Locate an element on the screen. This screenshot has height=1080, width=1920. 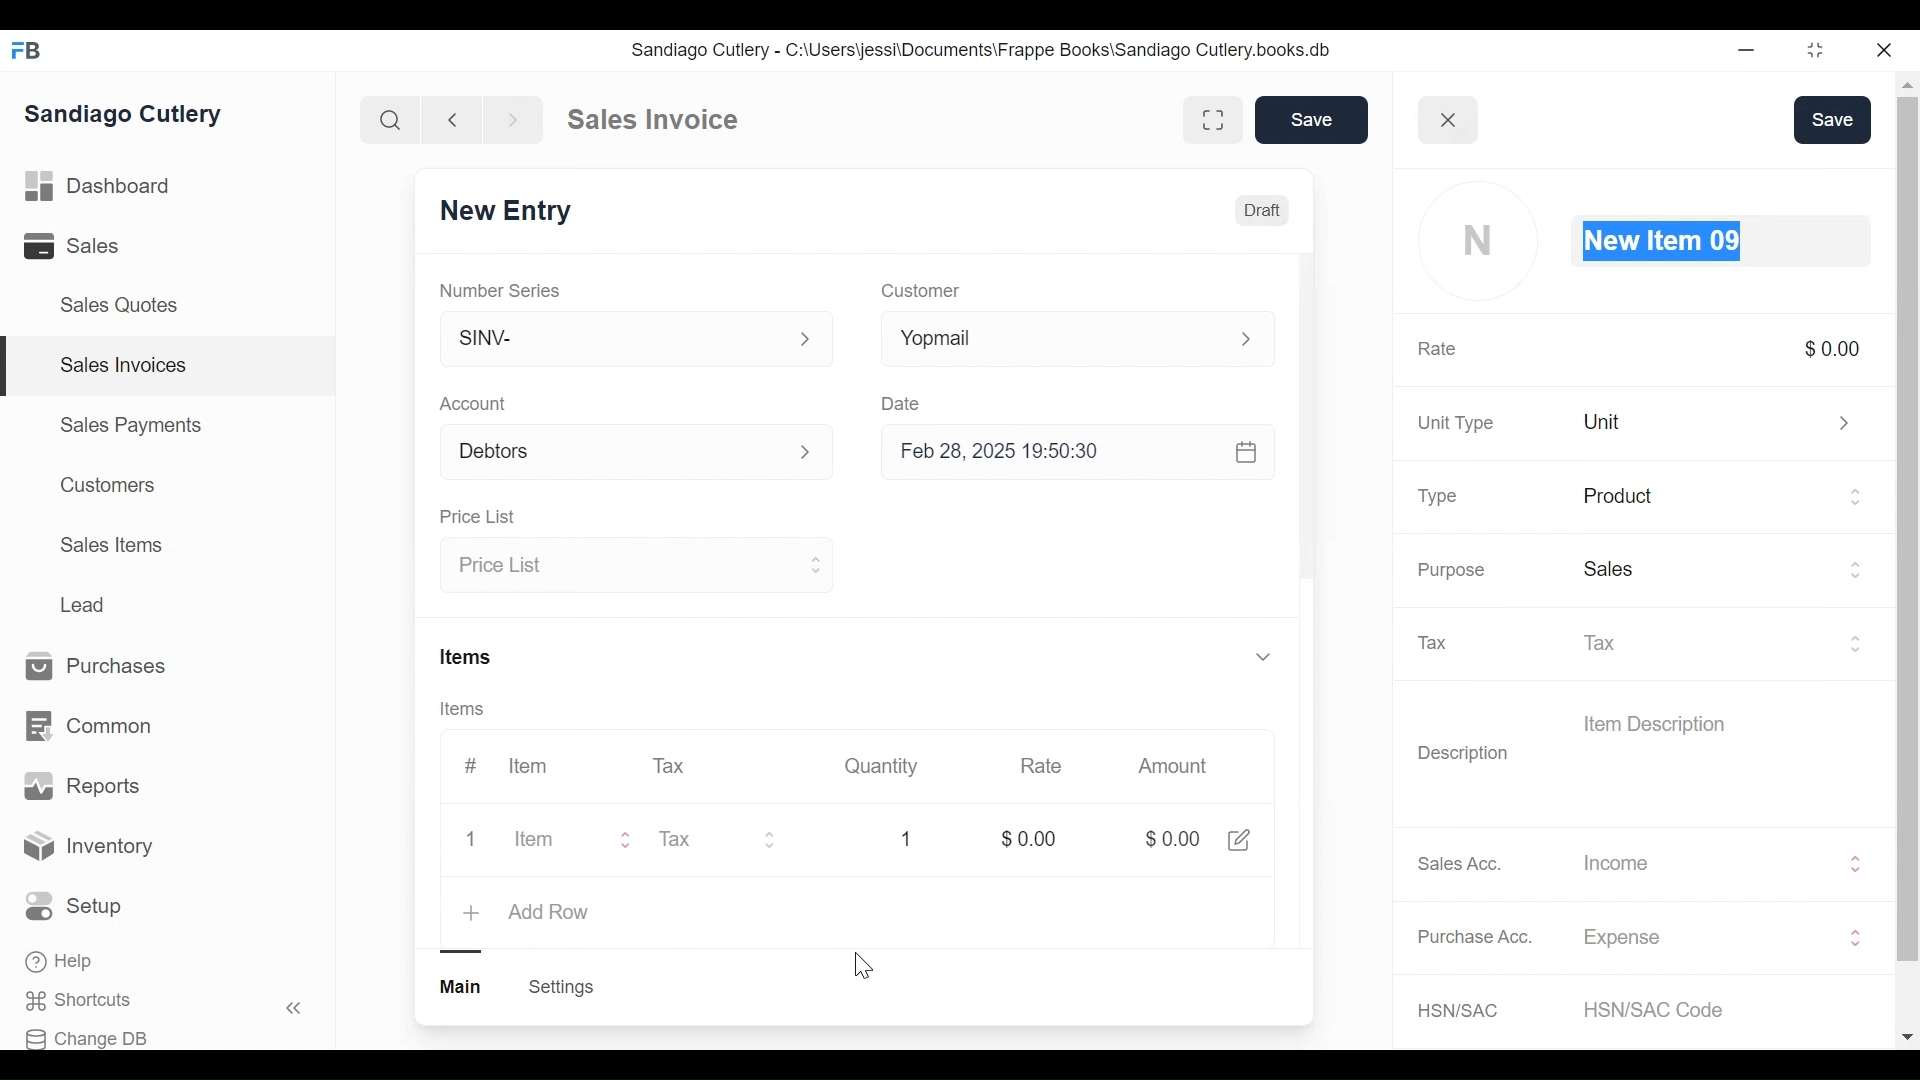
Expense is located at coordinates (1724, 938).